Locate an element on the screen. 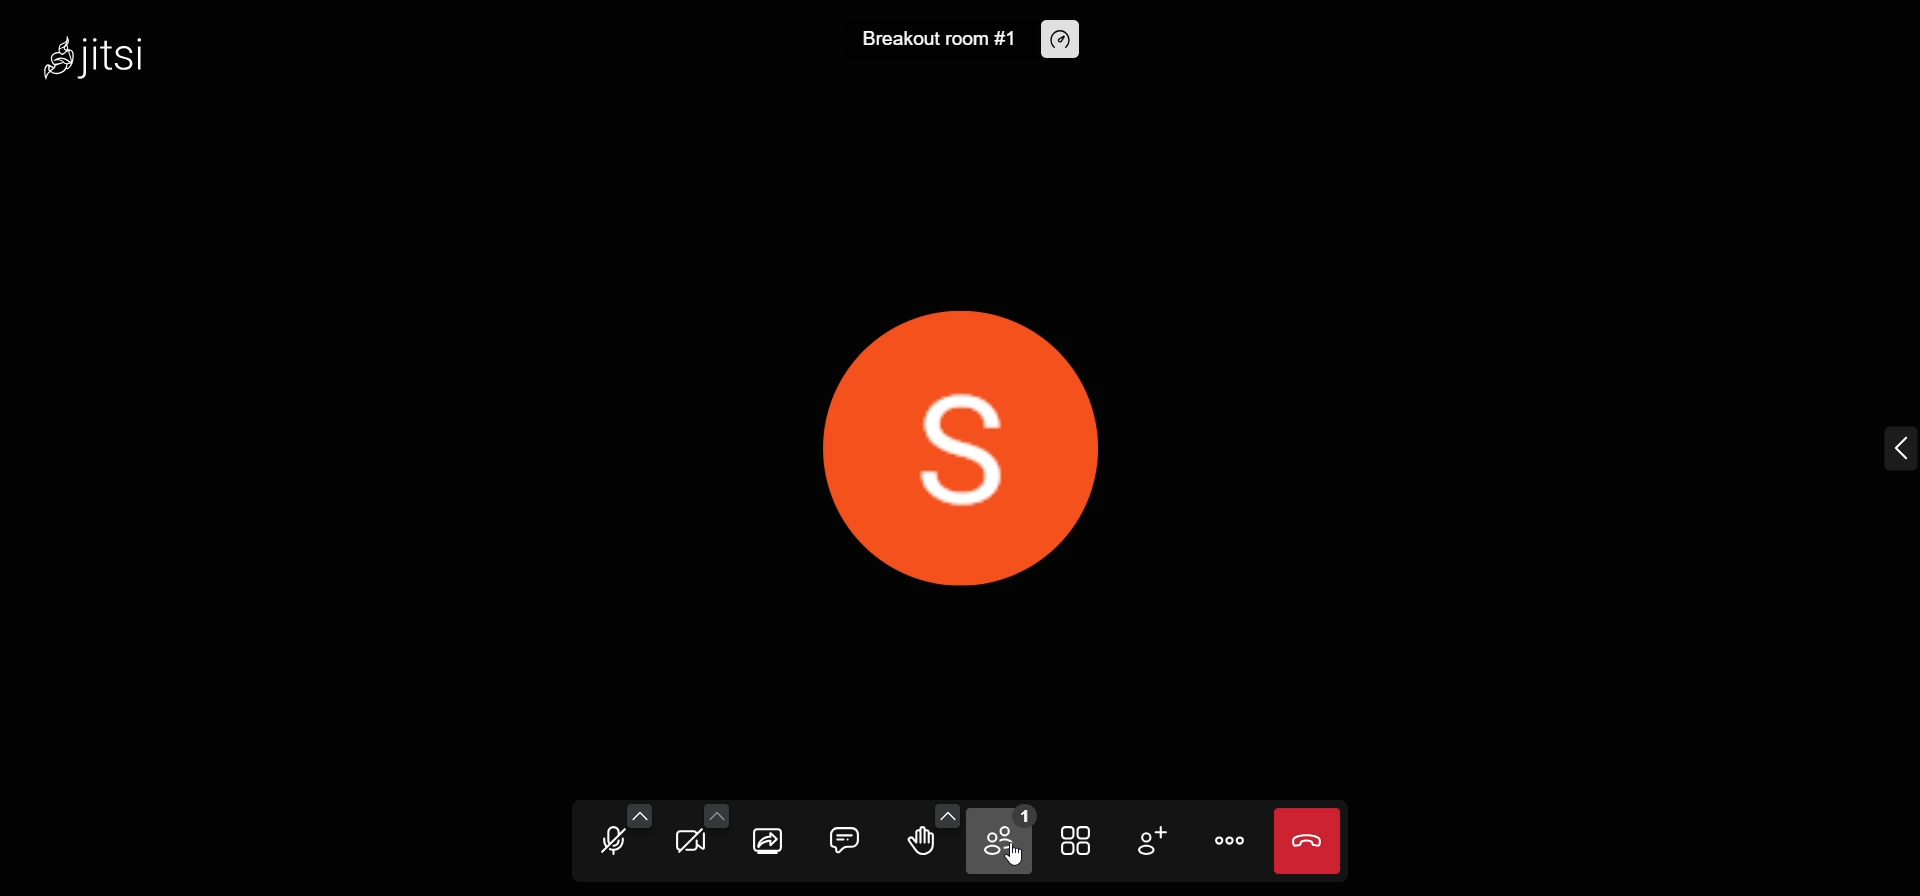  camera is located at coordinates (690, 844).